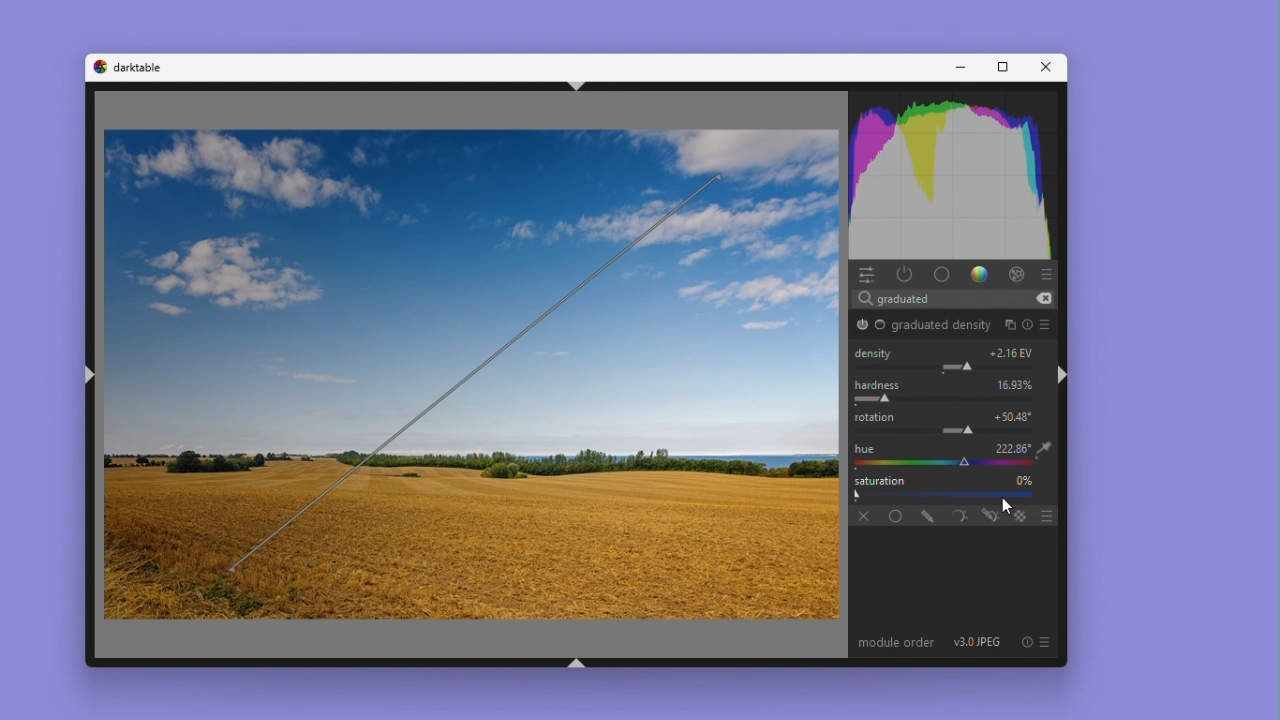  Describe the element at coordinates (989, 515) in the screenshot. I see `drawn and parametric mask` at that location.